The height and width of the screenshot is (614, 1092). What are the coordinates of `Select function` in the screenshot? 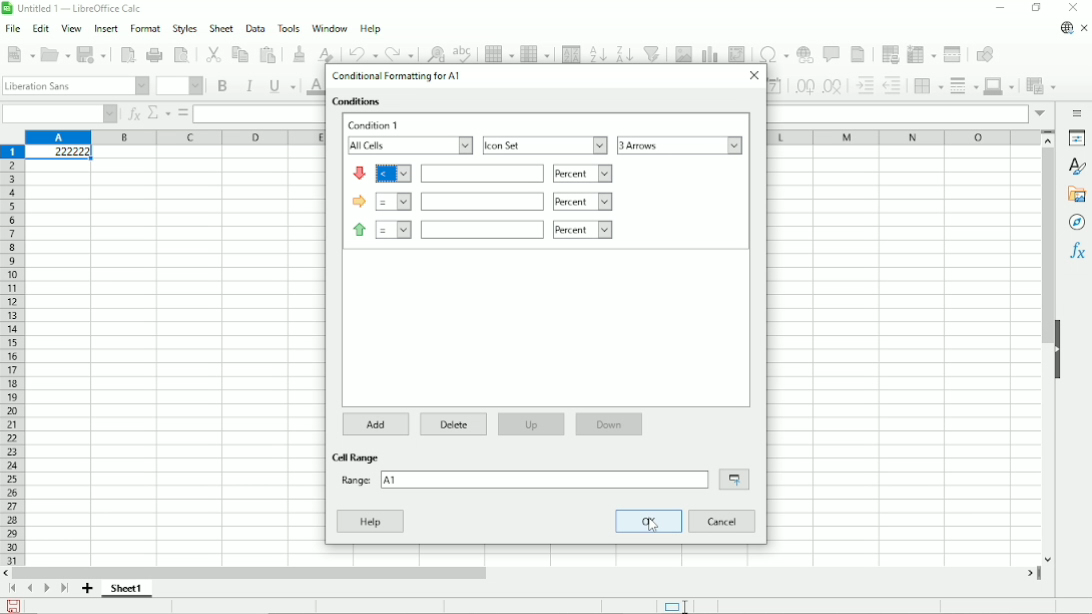 It's located at (159, 113).